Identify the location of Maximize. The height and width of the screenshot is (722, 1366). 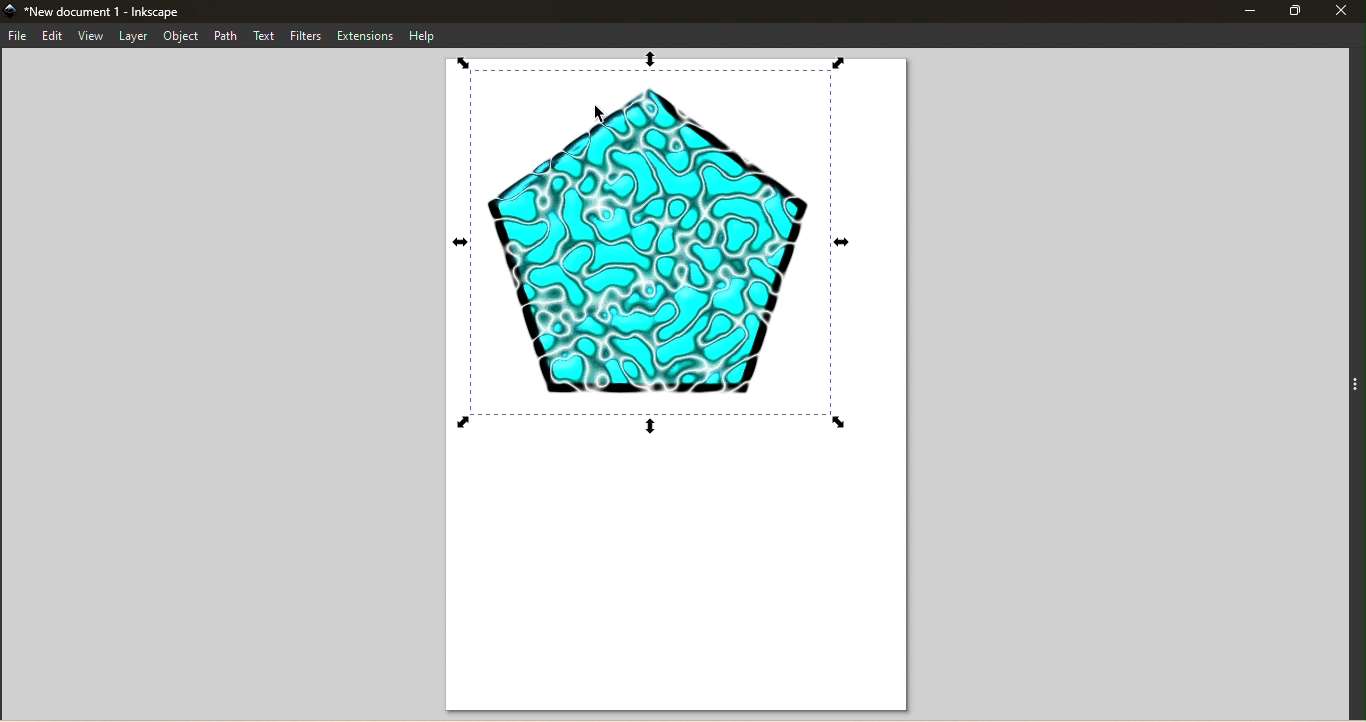
(1295, 10).